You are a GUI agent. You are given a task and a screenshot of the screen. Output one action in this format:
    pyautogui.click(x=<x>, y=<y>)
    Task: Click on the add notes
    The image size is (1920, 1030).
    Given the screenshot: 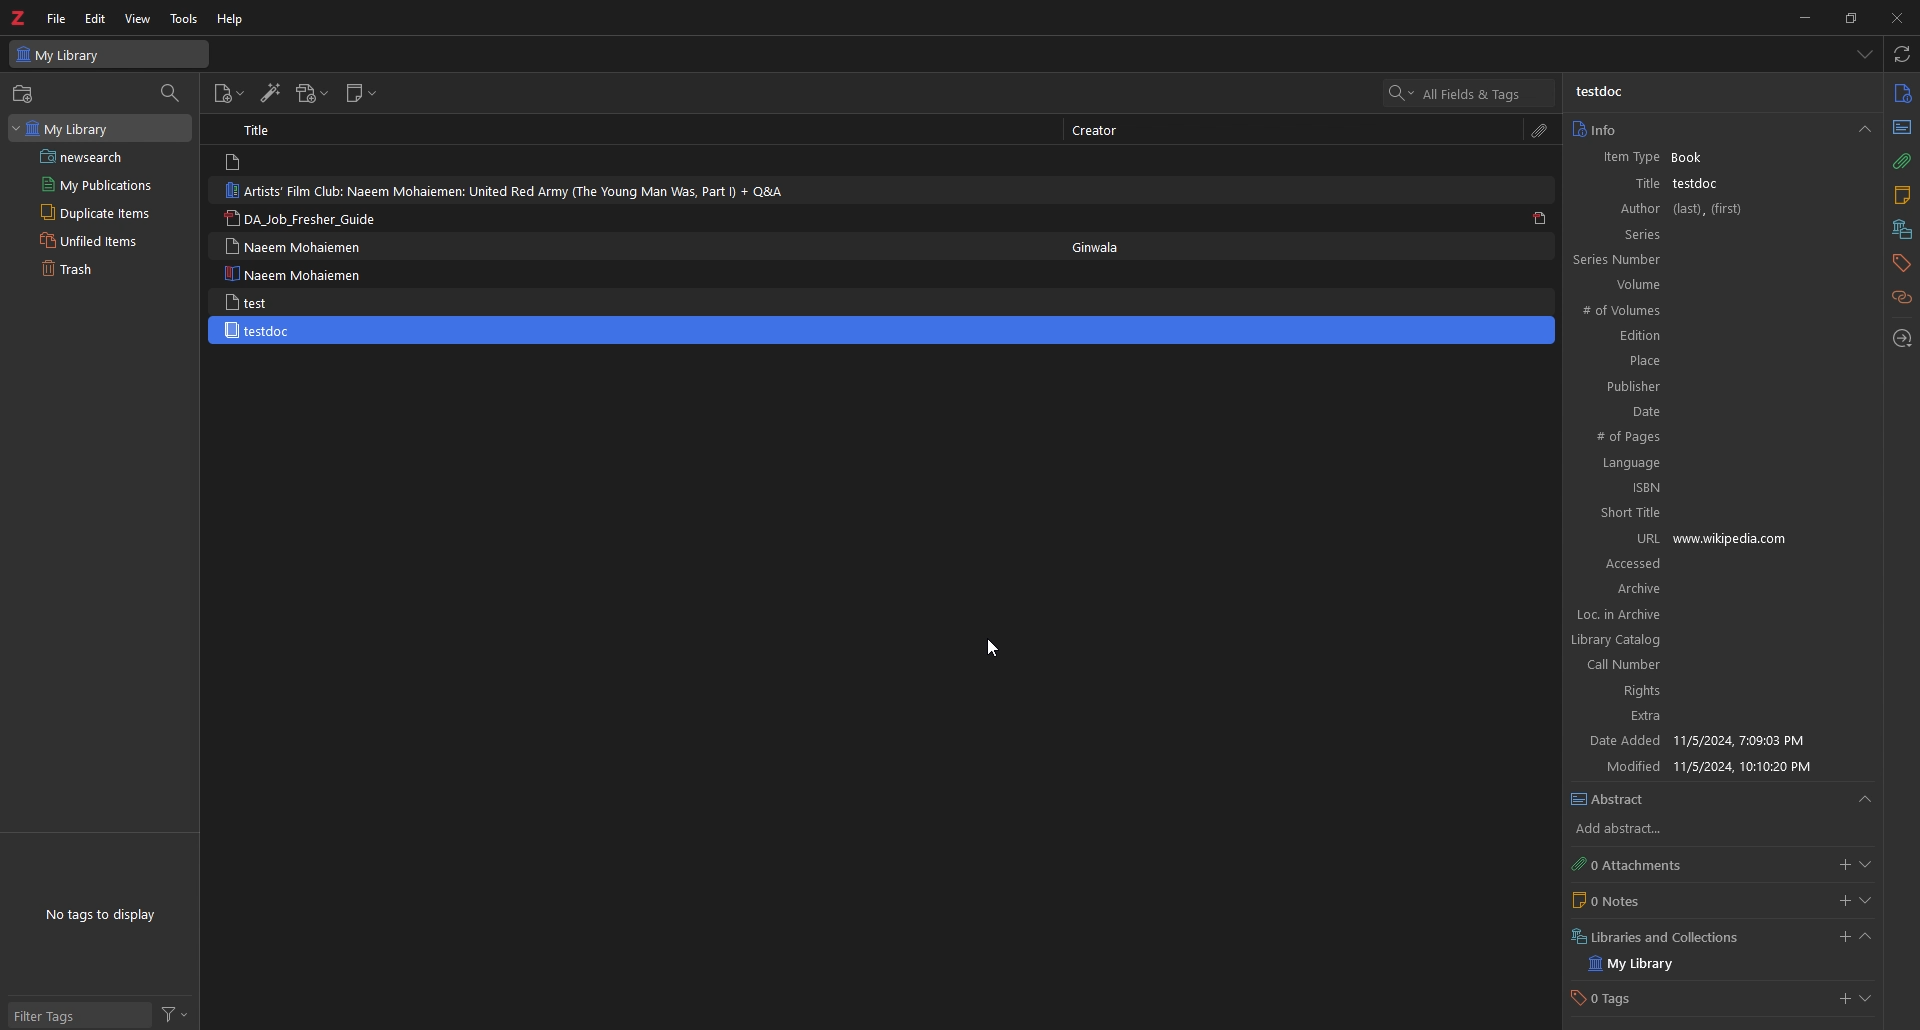 What is the action you would take?
    pyautogui.click(x=1843, y=900)
    